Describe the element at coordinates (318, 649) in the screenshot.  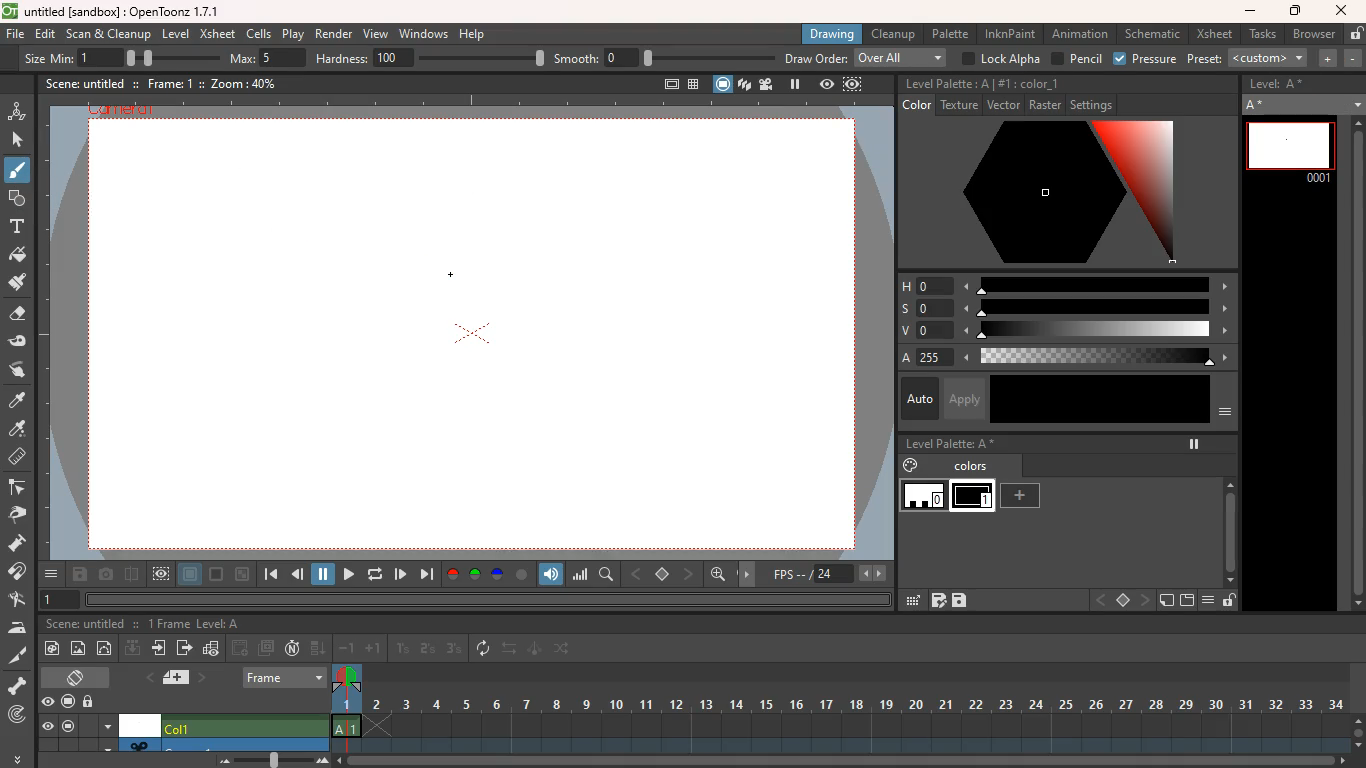
I see `down` at that location.